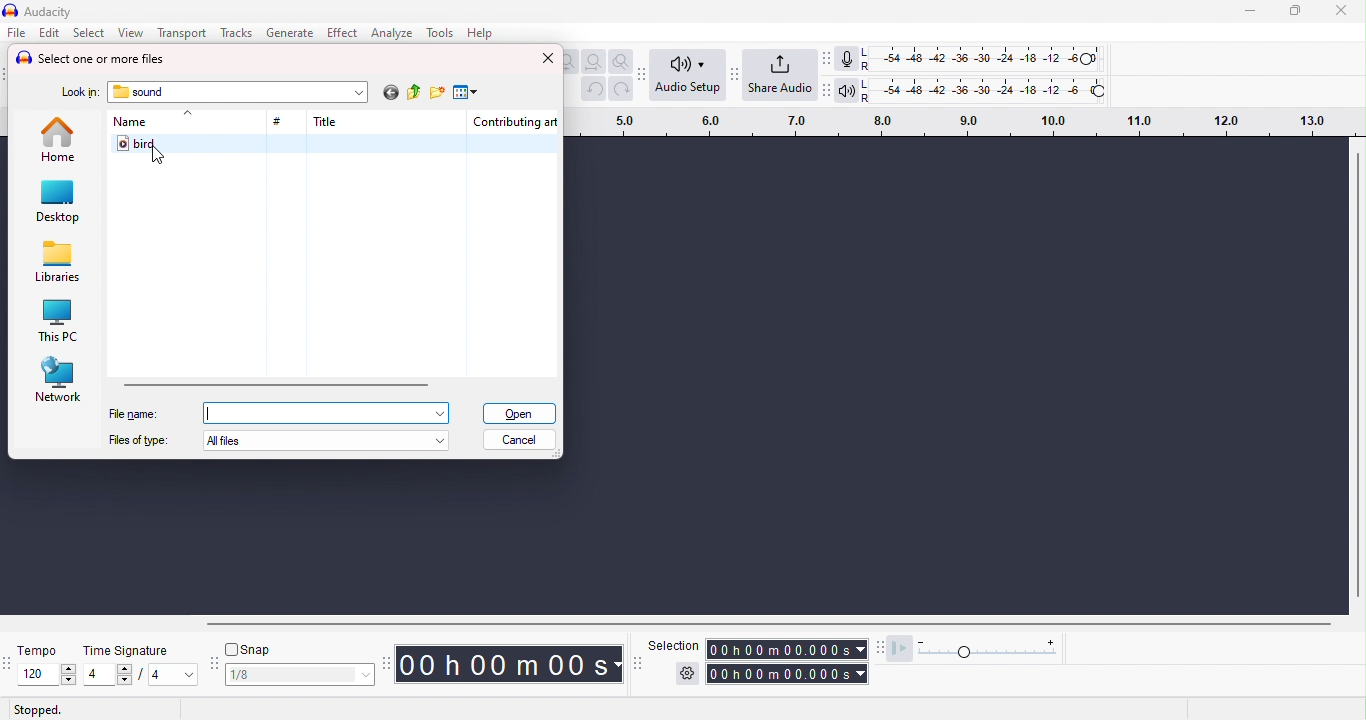  What do you see at coordinates (636, 662) in the screenshot?
I see `selection tool bar` at bounding box center [636, 662].